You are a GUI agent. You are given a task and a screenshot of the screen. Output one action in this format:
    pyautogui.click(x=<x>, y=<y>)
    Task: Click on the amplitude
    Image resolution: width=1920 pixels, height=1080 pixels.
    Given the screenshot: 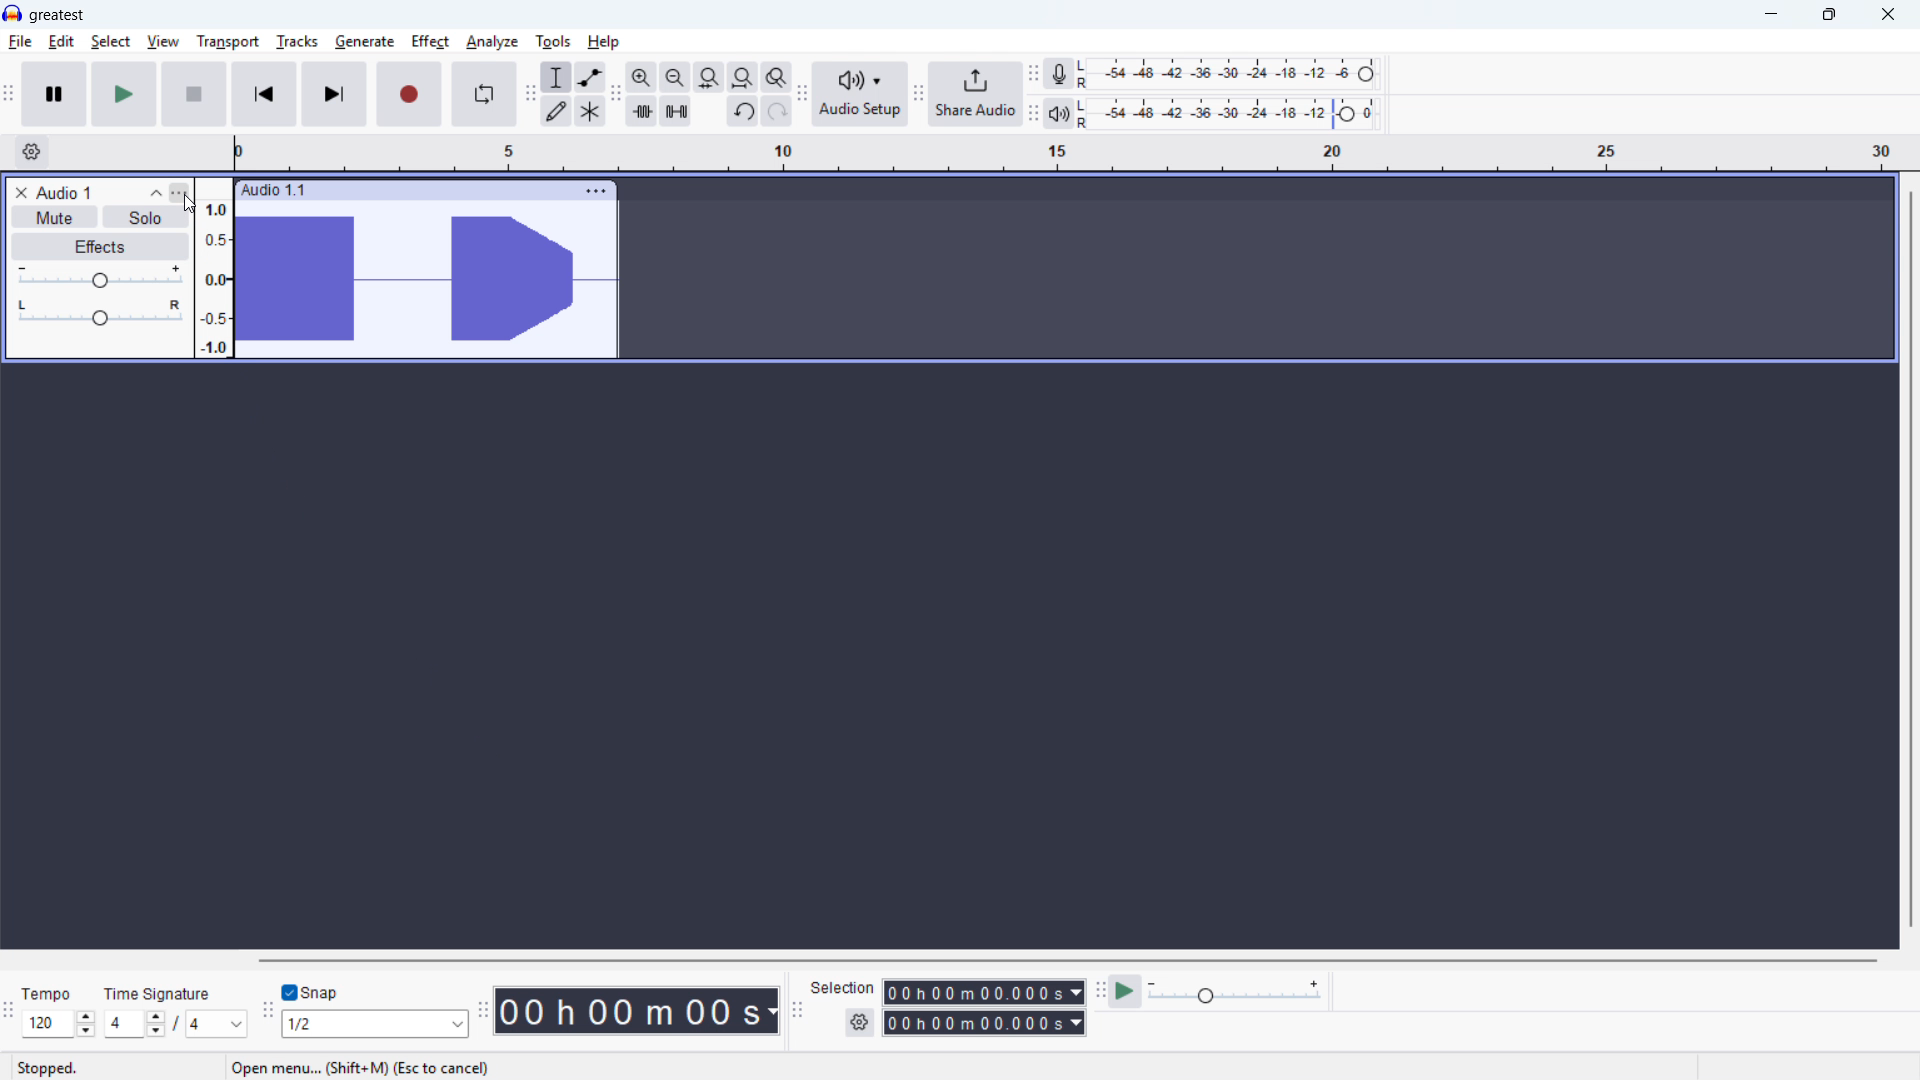 What is the action you would take?
    pyautogui.click(x=213, y=267)
    